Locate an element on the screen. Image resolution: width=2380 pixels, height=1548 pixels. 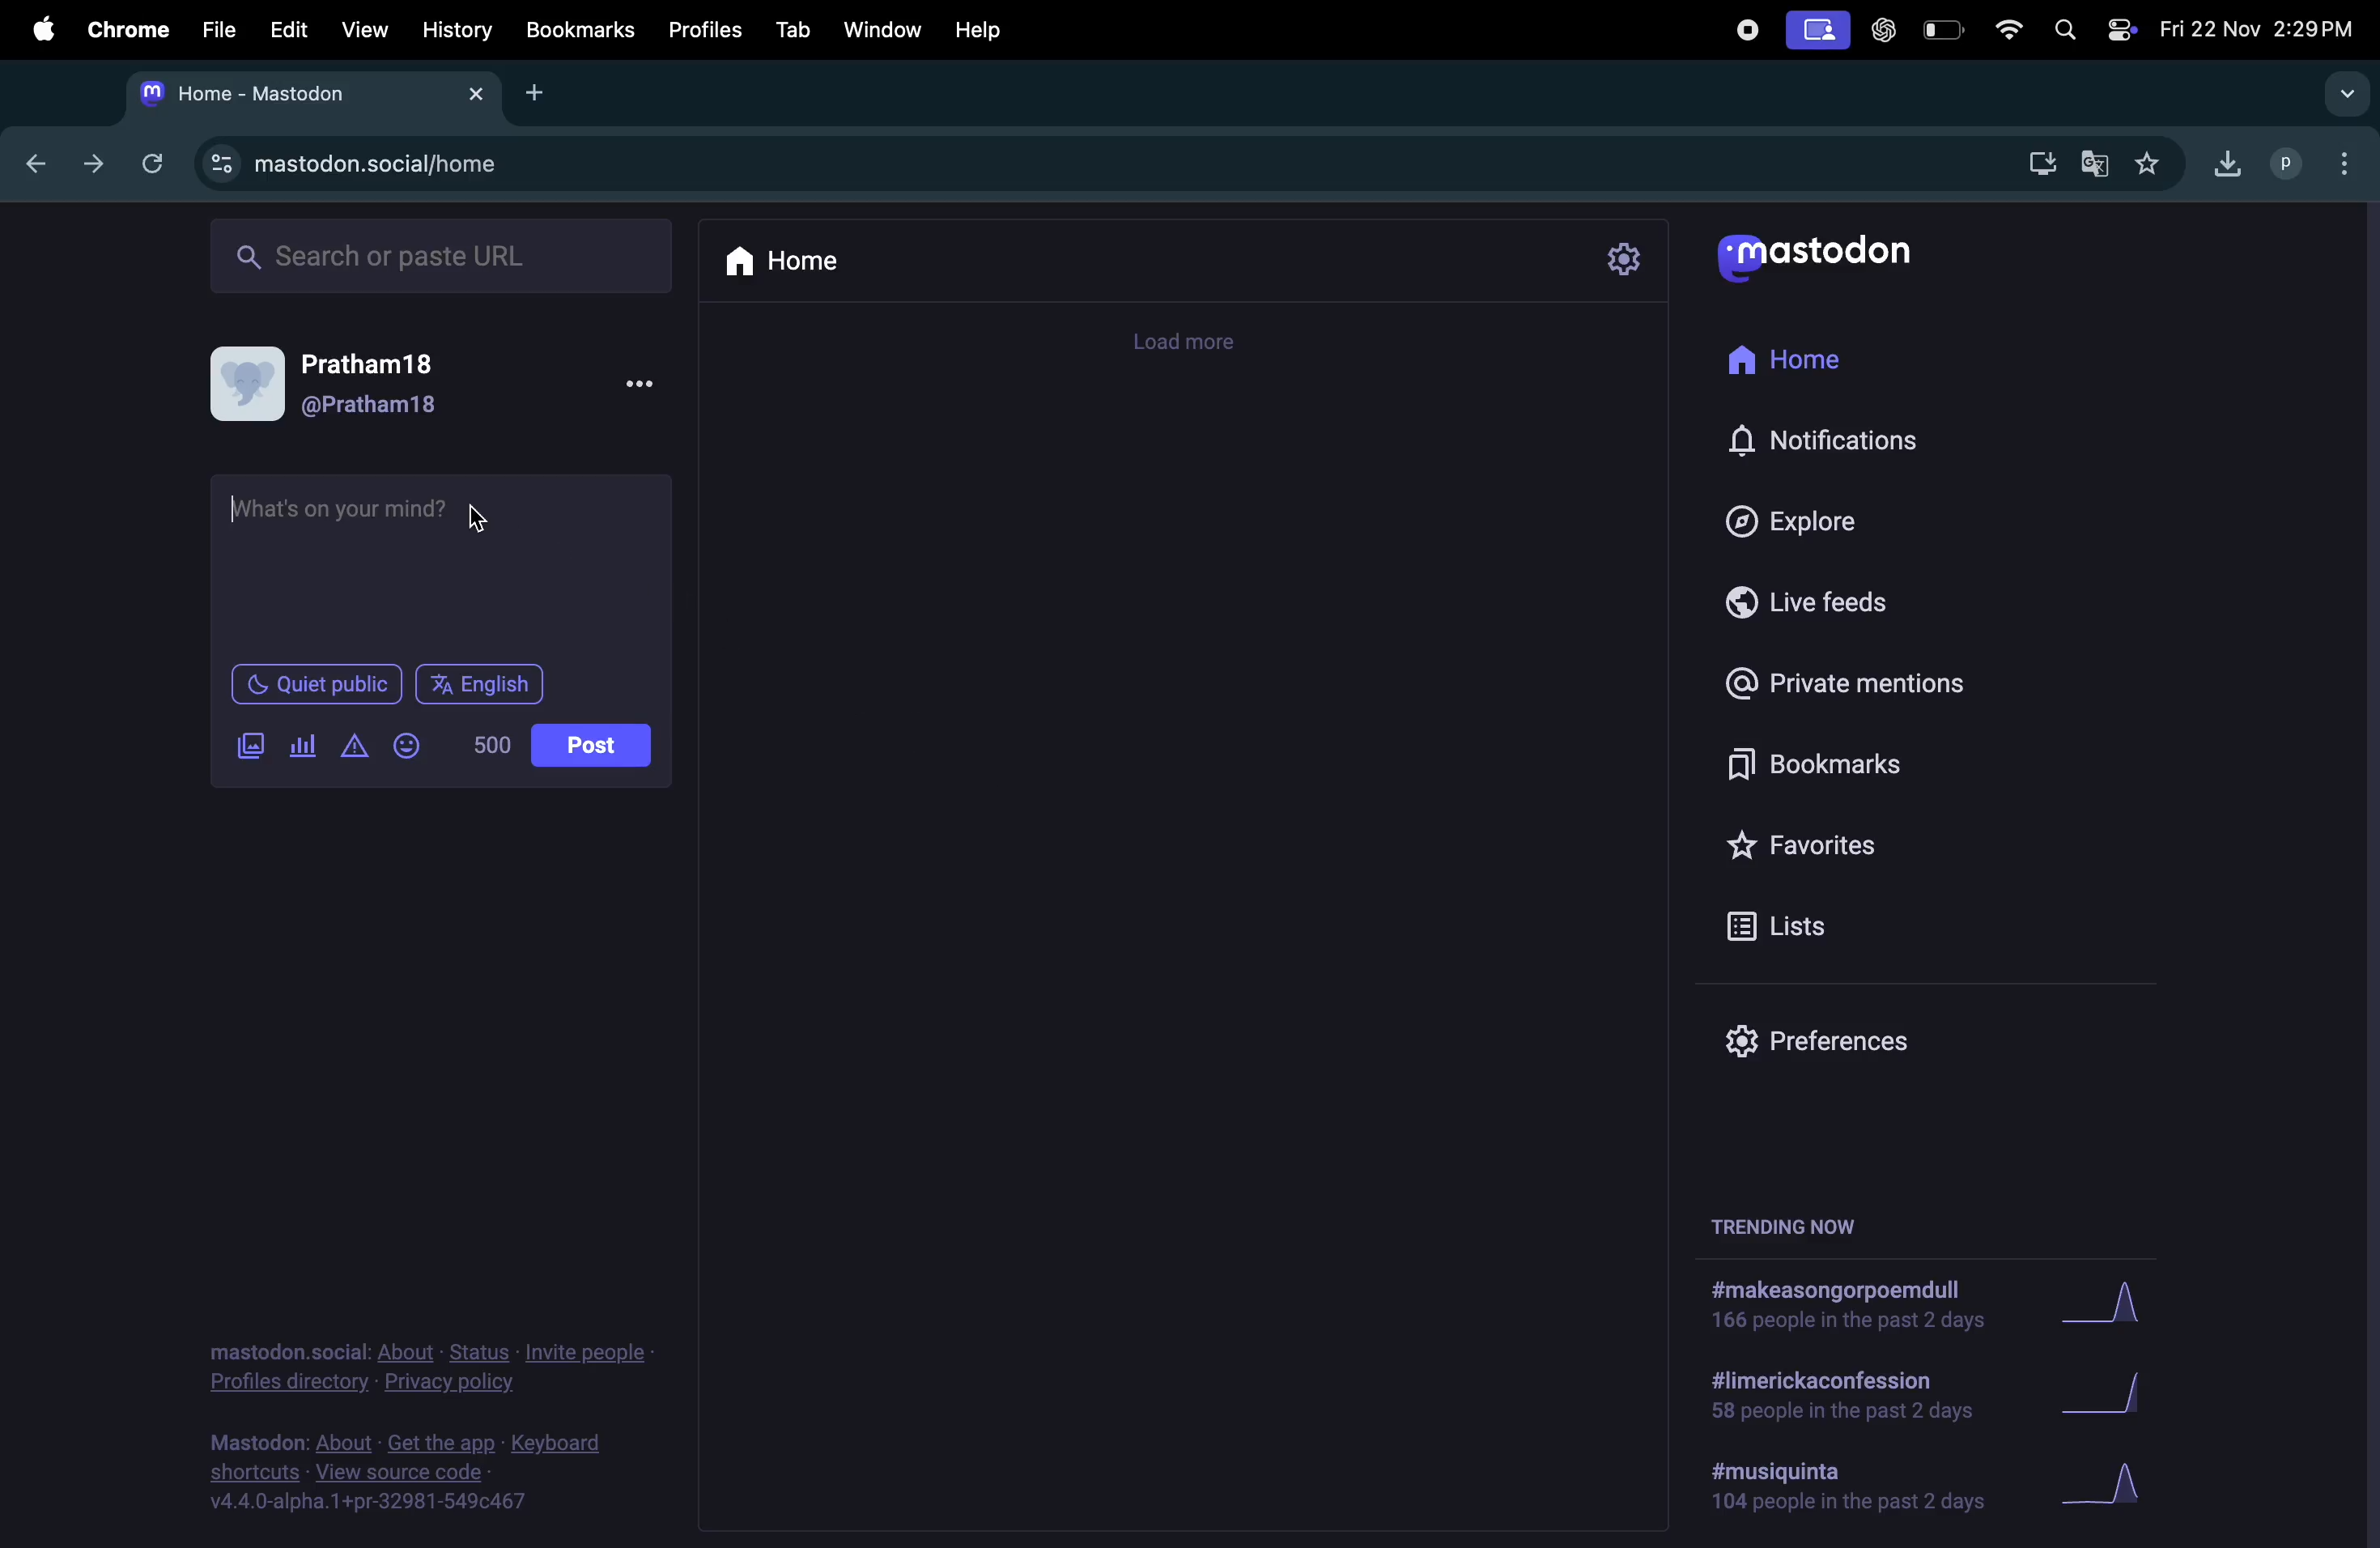
view is located at coordinates (359, 27).